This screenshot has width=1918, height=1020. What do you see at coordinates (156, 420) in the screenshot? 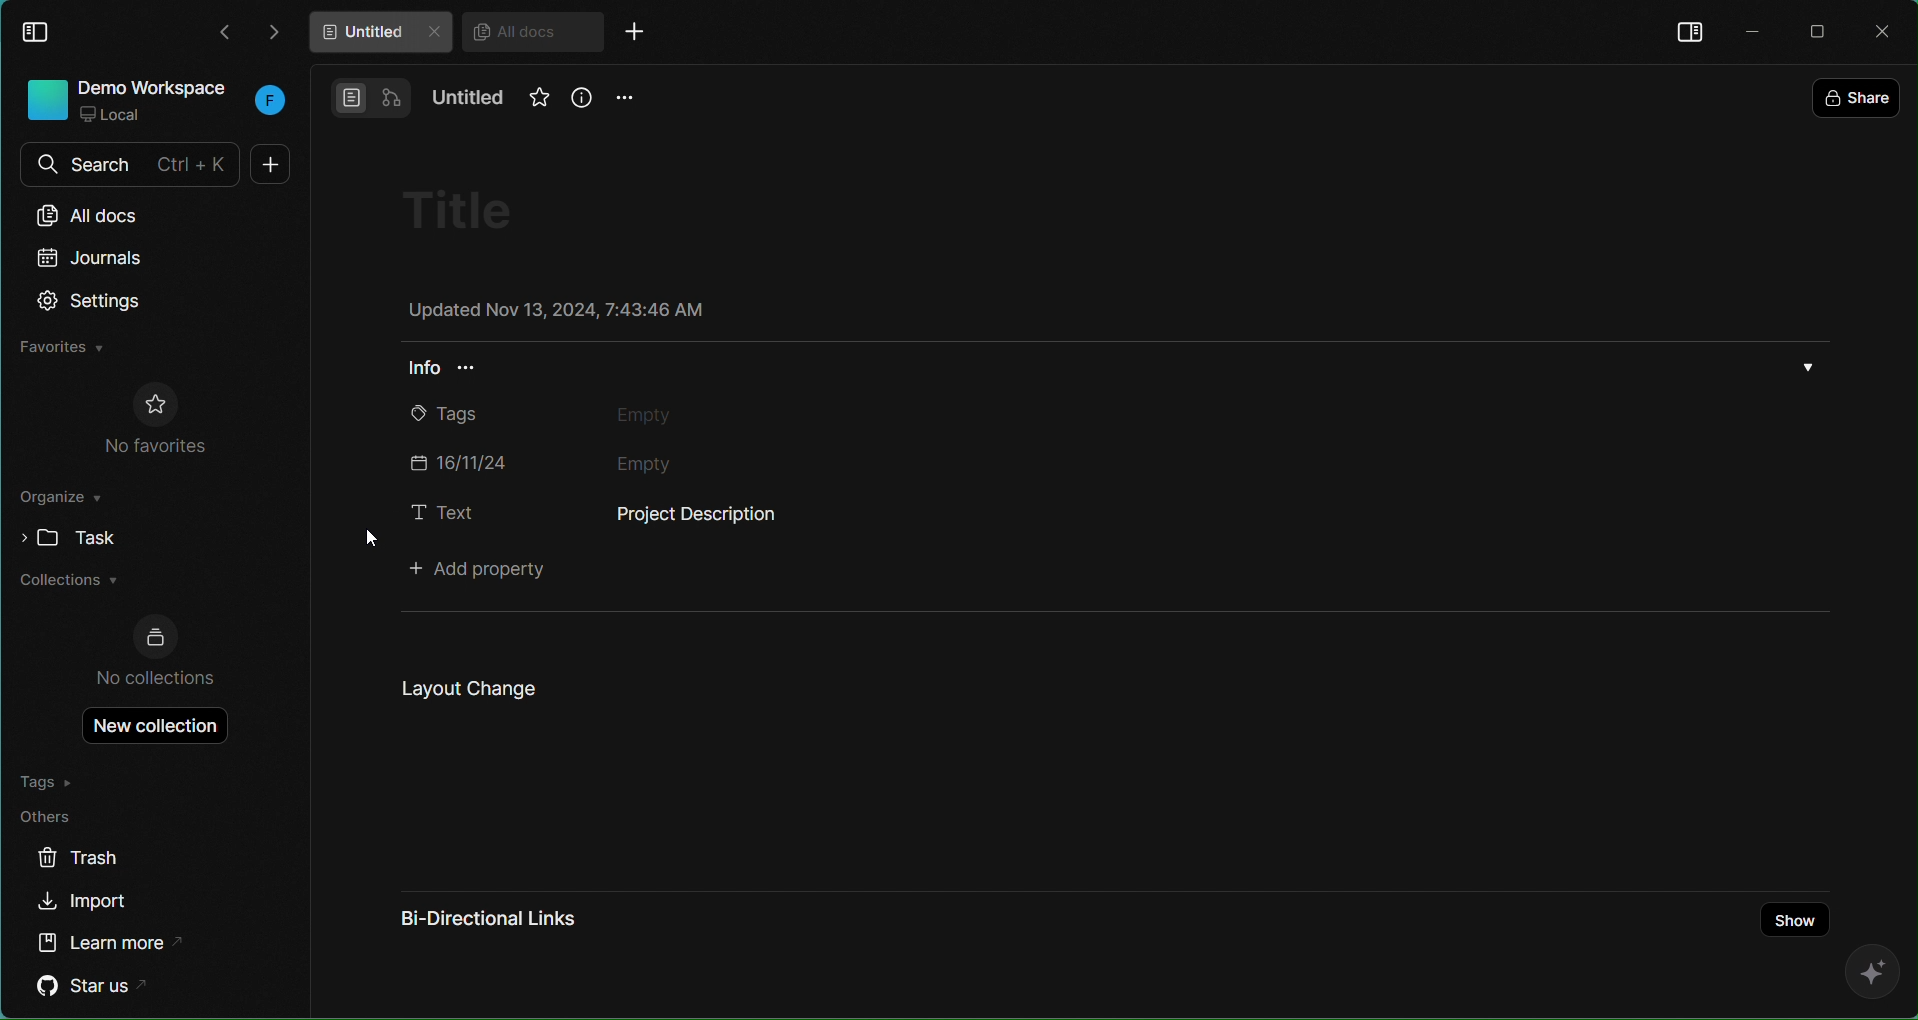
I see `no favorites` at bounding box center [156, 420].